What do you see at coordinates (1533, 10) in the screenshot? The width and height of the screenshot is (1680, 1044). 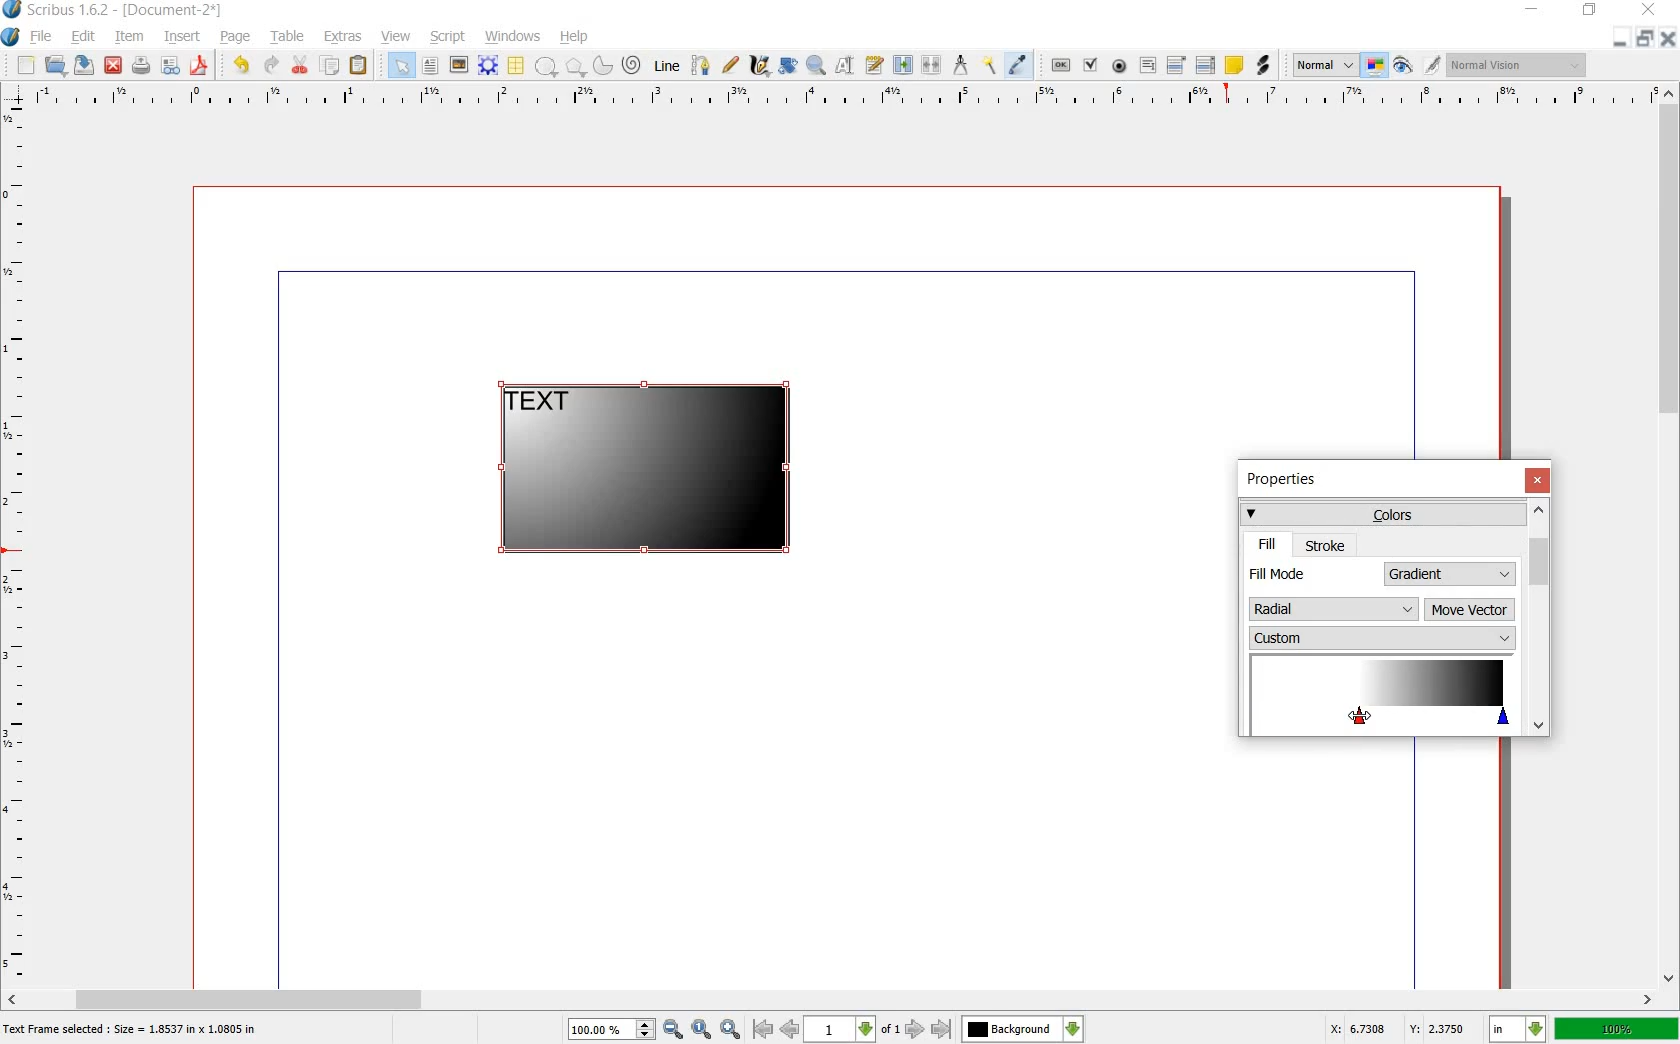 I see `minimize` at bounding box center [1533, 10].